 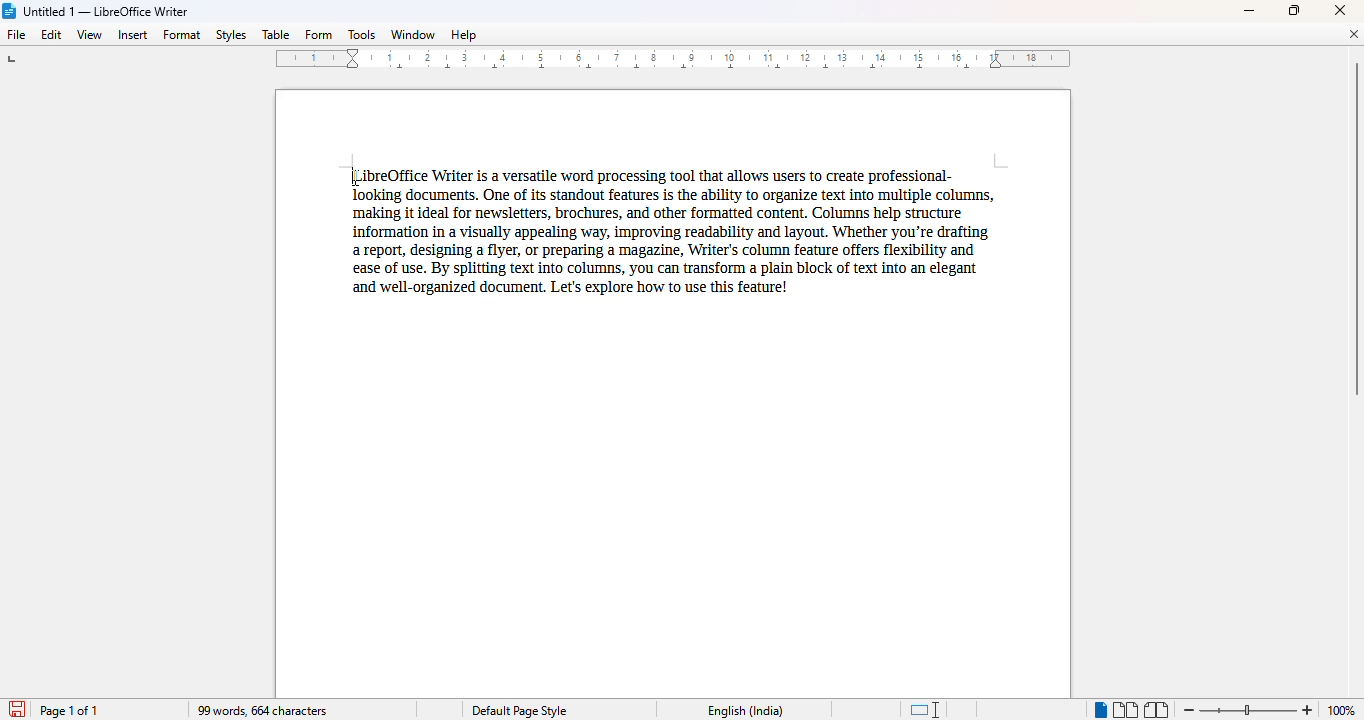 I want to click on book view, so click(x=1156, y=710).